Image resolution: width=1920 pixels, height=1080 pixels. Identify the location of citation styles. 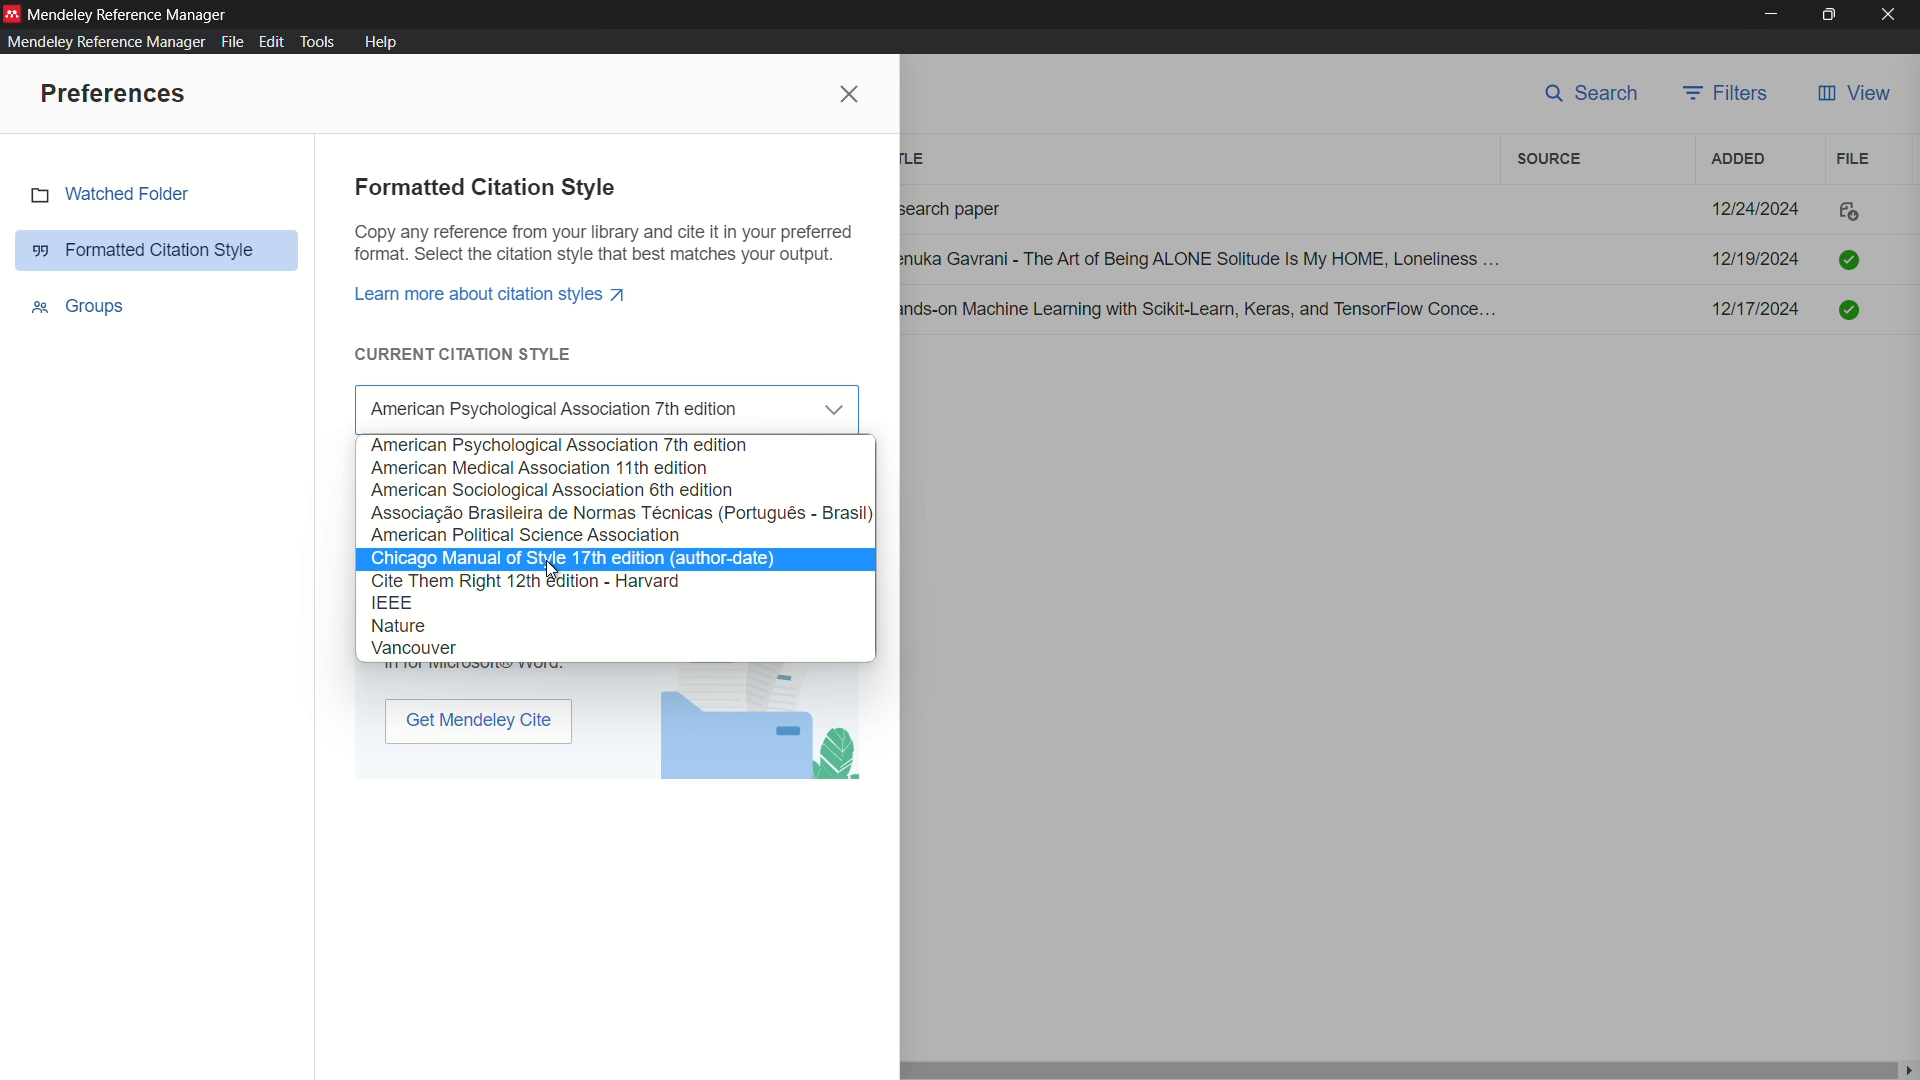
(560, 443).